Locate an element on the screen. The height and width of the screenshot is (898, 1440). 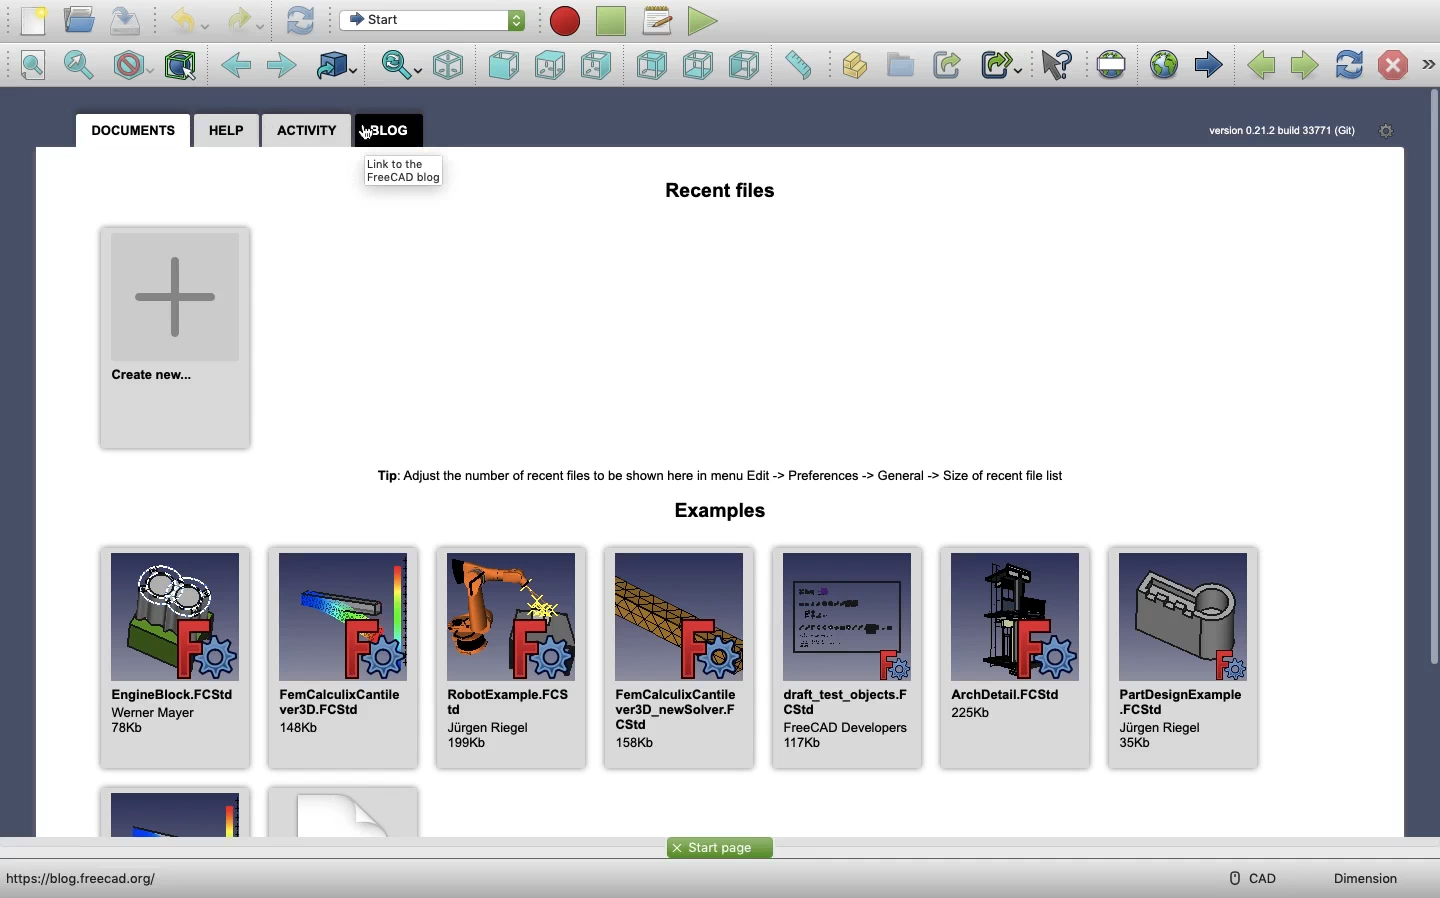
Vertical Scroll Bar is located at coordinates (1431, 460).